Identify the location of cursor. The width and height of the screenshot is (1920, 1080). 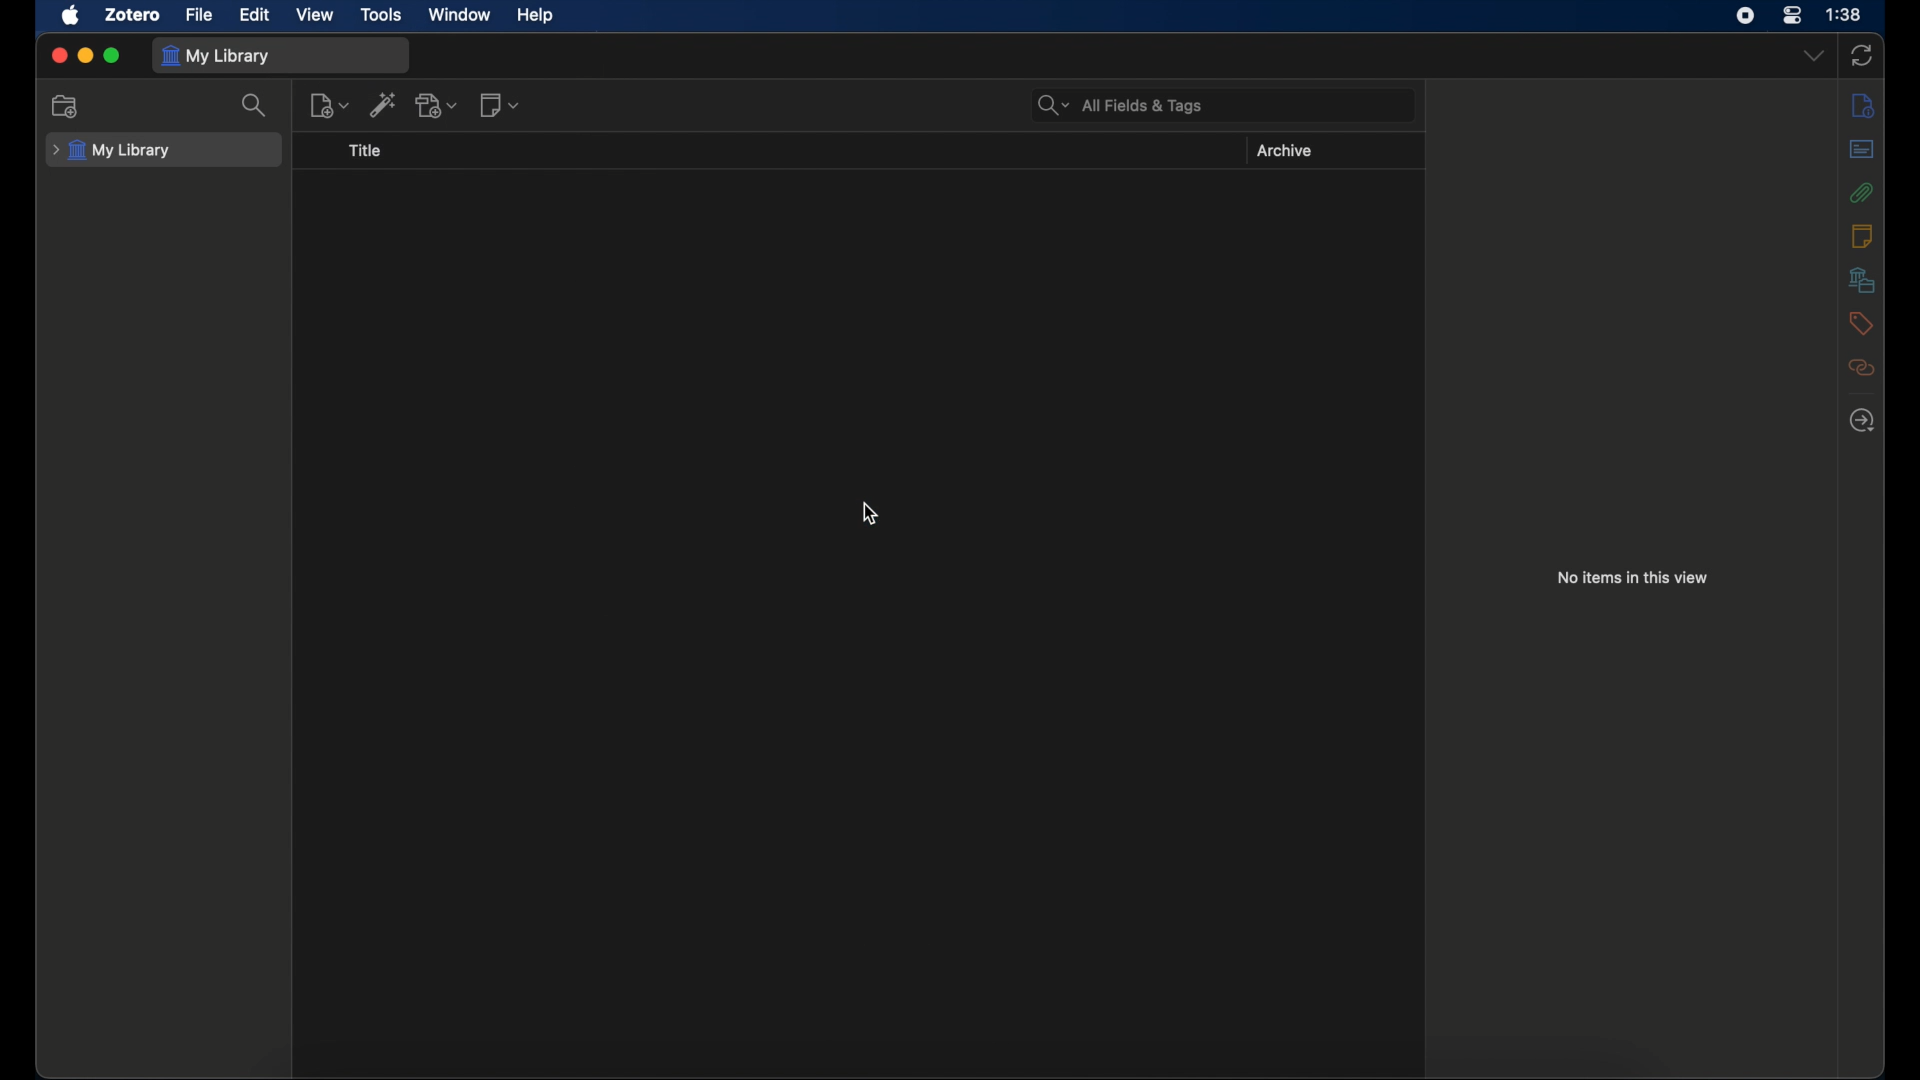
(868, 515).